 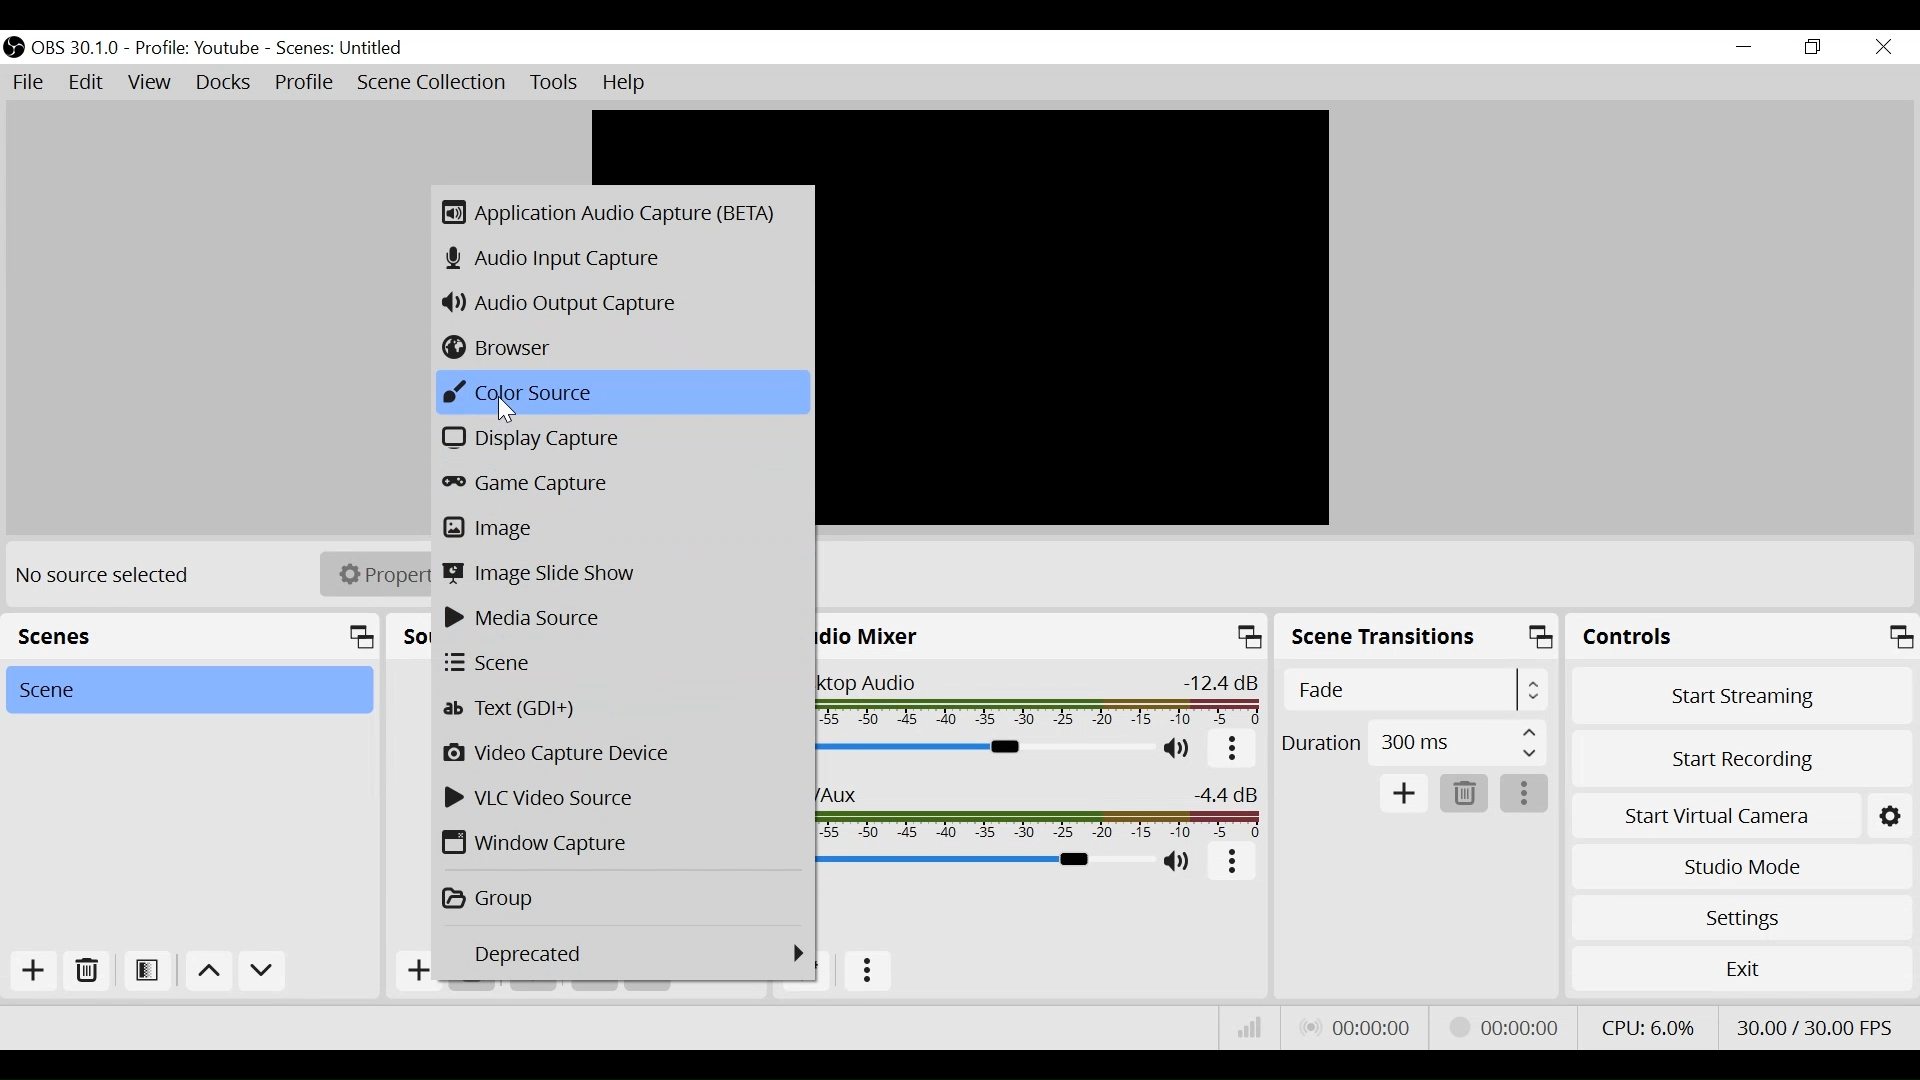 What do you see at coordinates (551, 82) in the screenshot?
I see `Tools` at bounding box center [551, 82].